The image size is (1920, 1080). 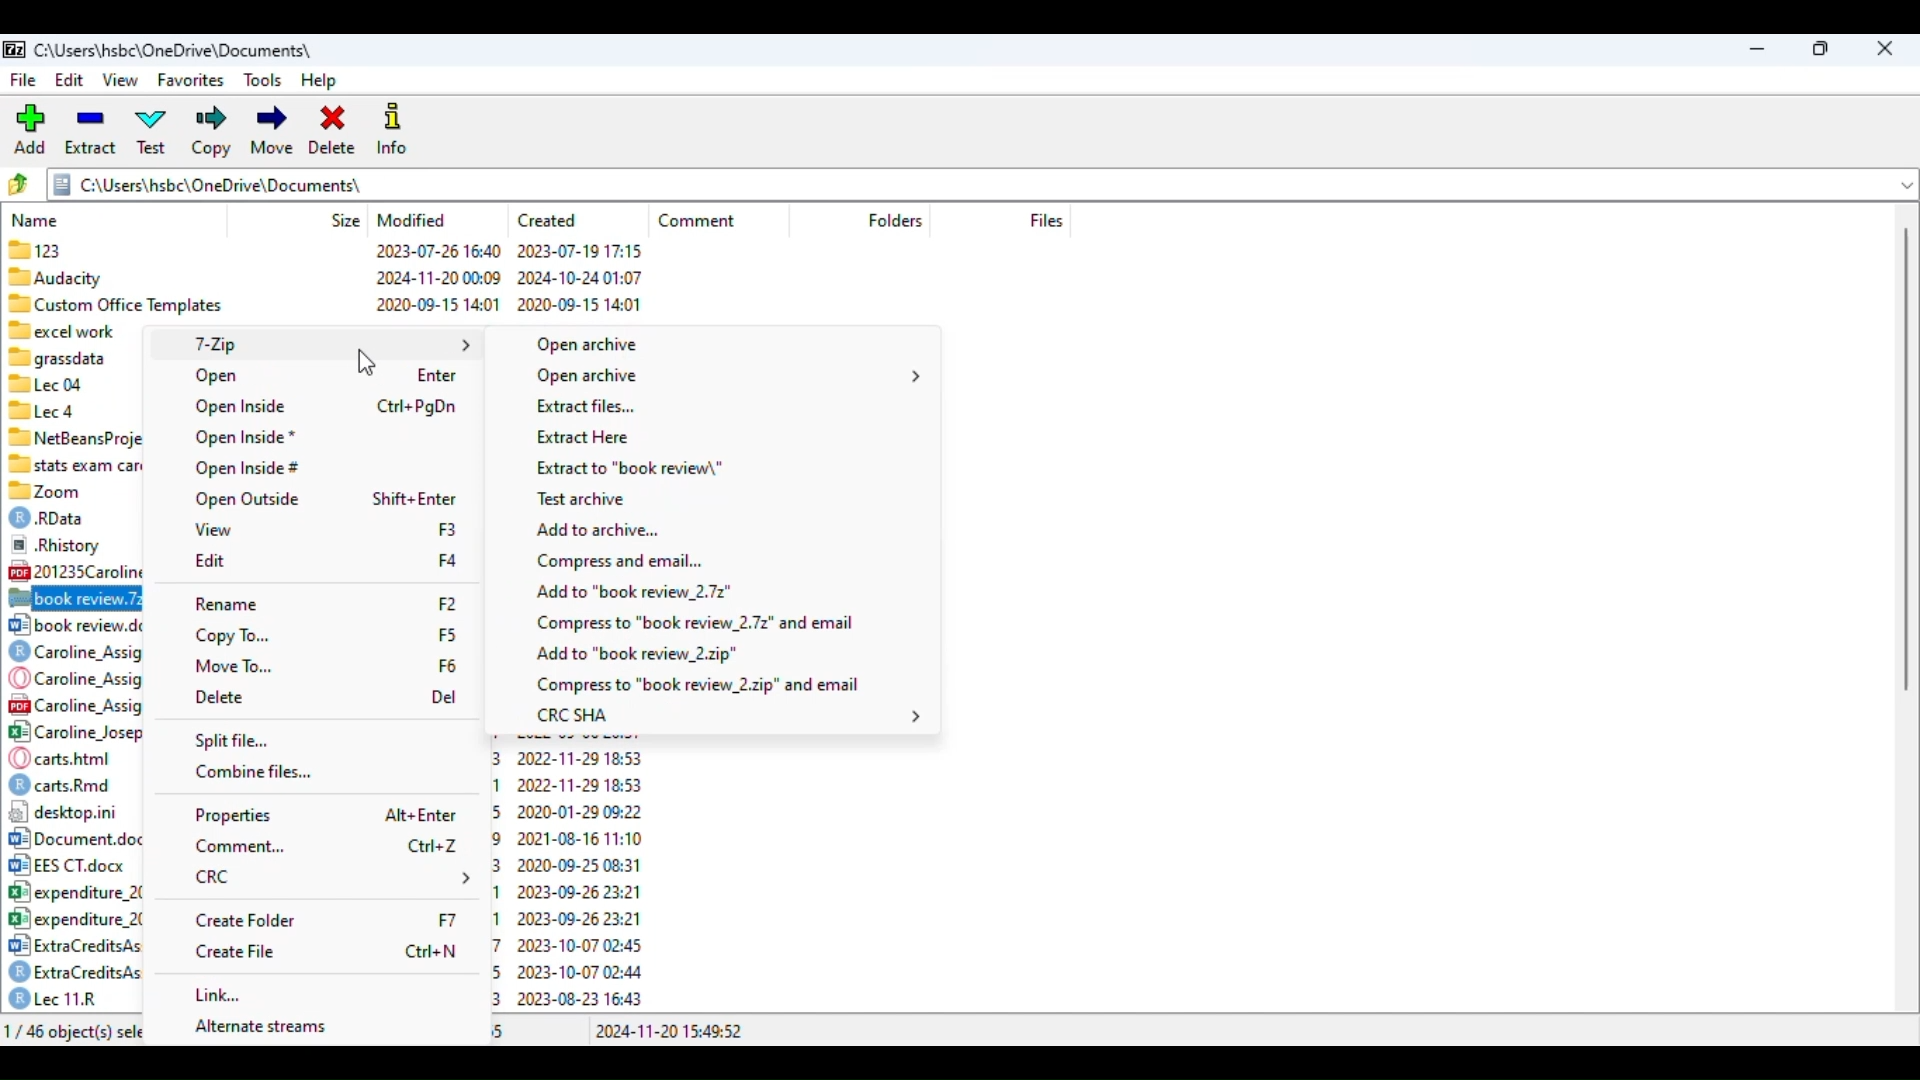 What do you see at coordinates (1759, 50) in the screenshot?
I see `minimize` at bounding box center [1759, 50].